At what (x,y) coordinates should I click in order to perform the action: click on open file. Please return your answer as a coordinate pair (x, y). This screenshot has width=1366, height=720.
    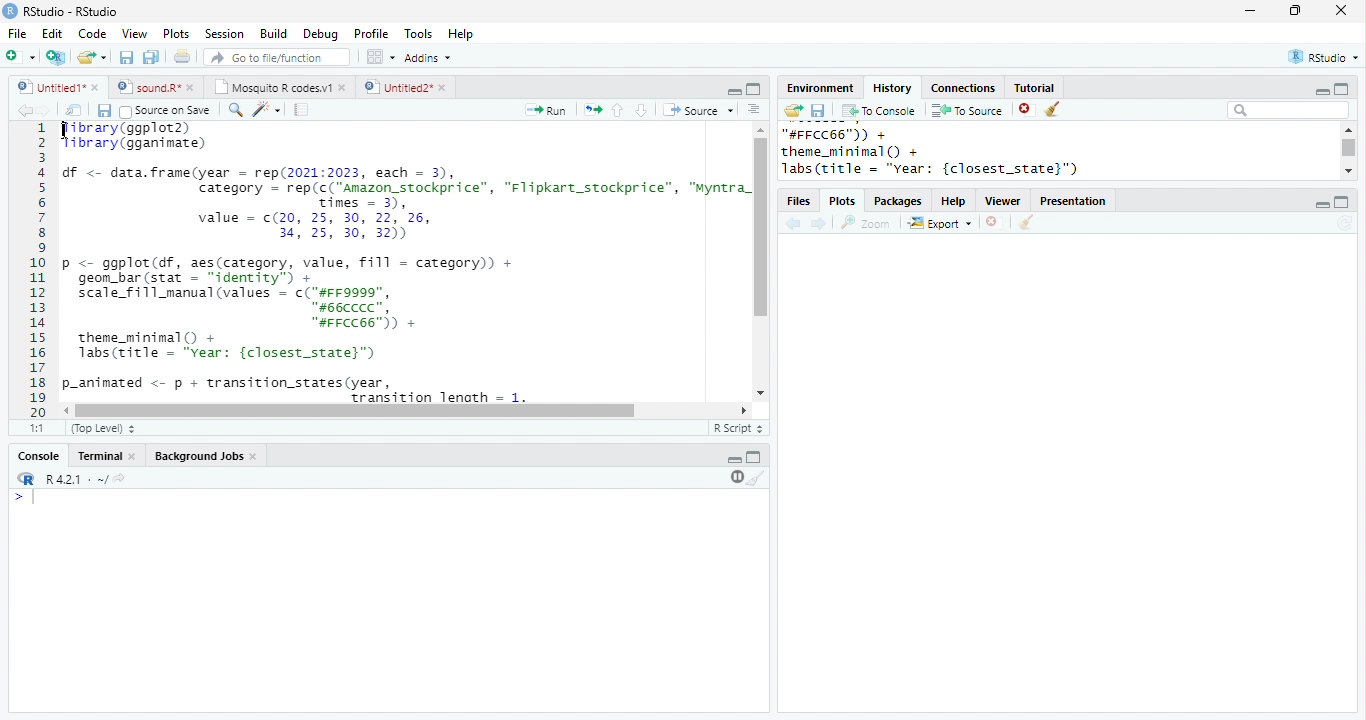
    Looking at the image, I should click on (92, 58).